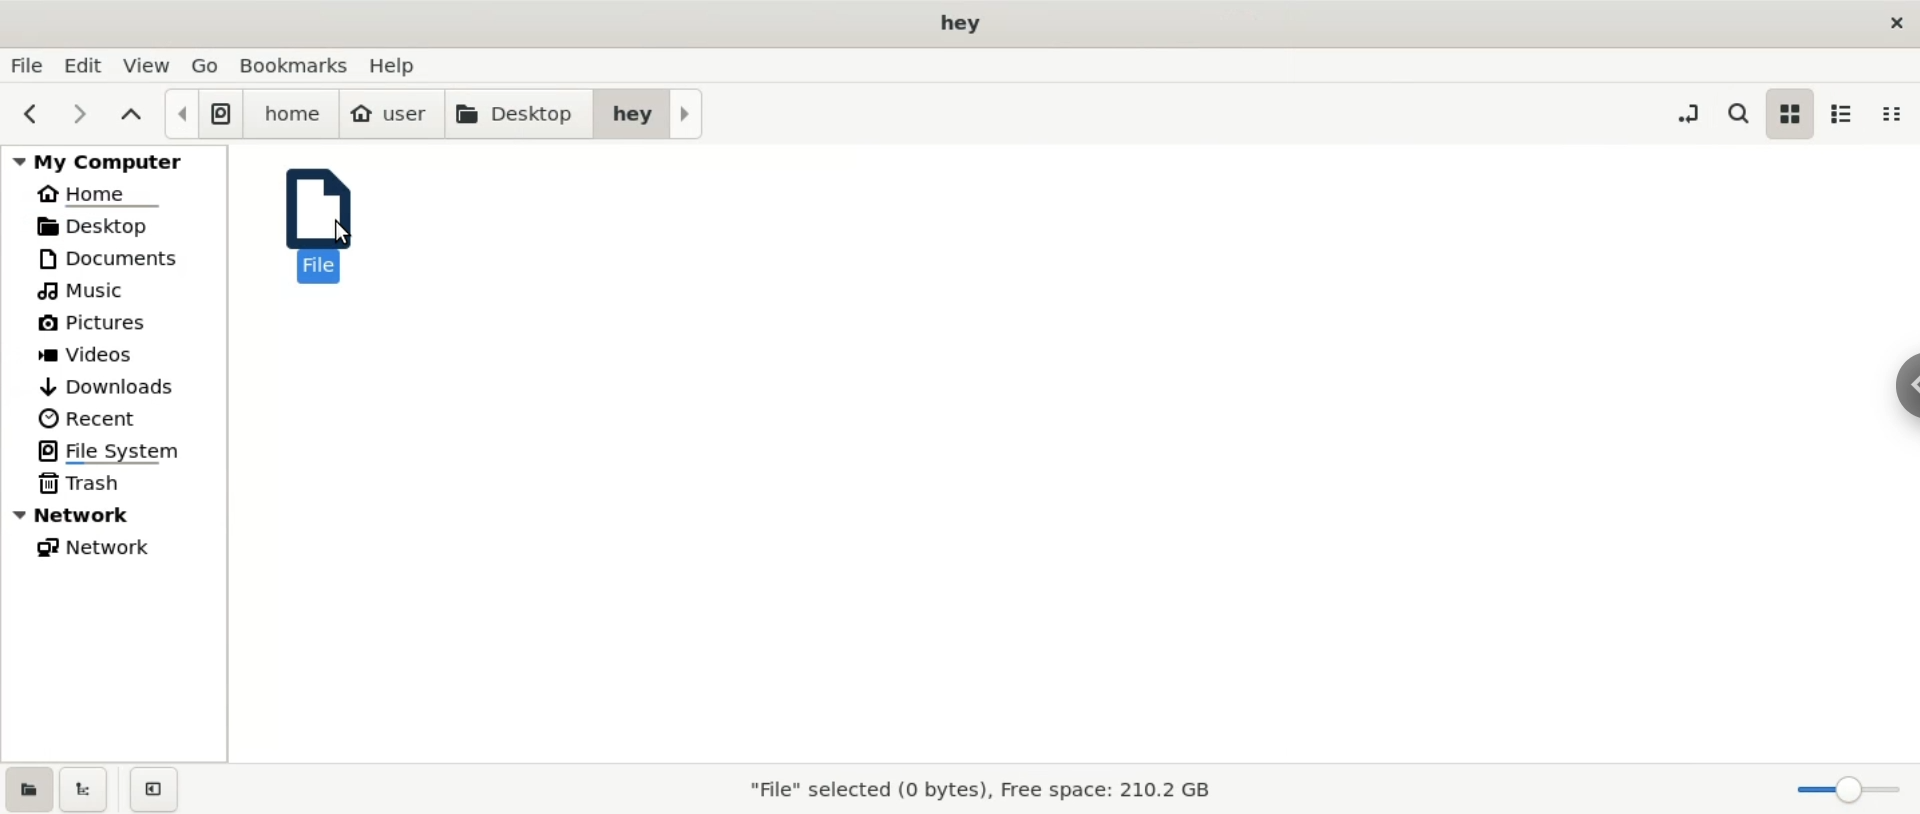 The image size is (1920, 814). Describe the element at coordinates (115, 385) in the screenshot. I see `dowbloads` at that location.